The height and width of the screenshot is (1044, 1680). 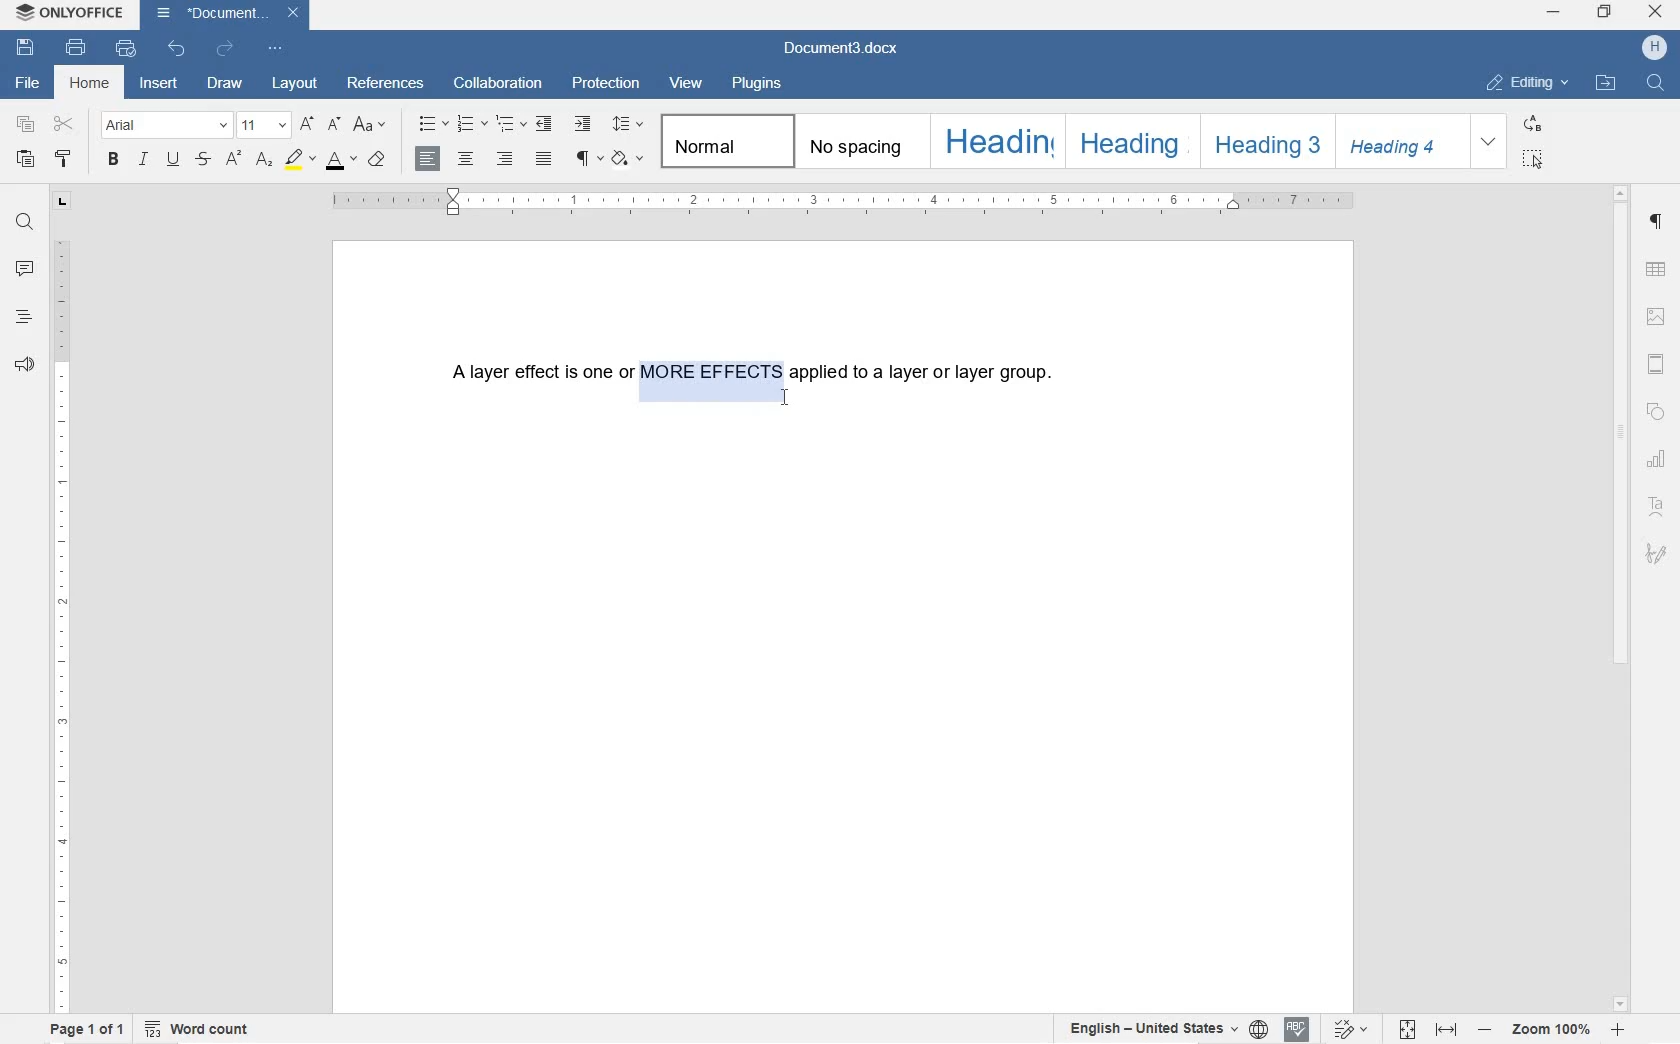 What do you see at coordinates (371, 125) in the screenshot?
I see `CHANGE CASE` at bounding box center [371, 125].